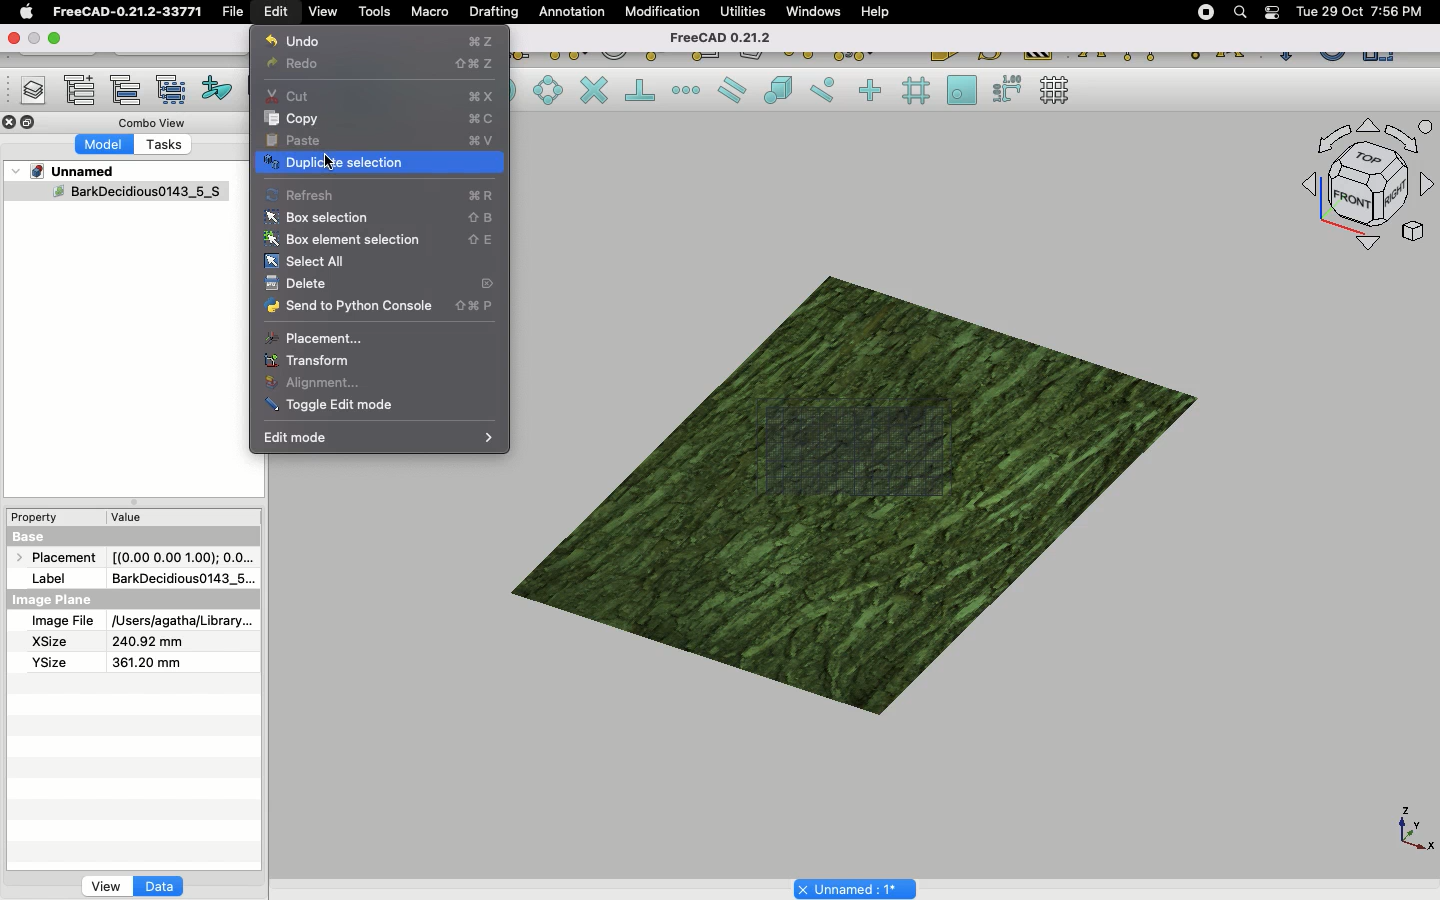 The width and height of the screenshot is (1440, 900). I want to click on Manage layers, so click(26, 92).